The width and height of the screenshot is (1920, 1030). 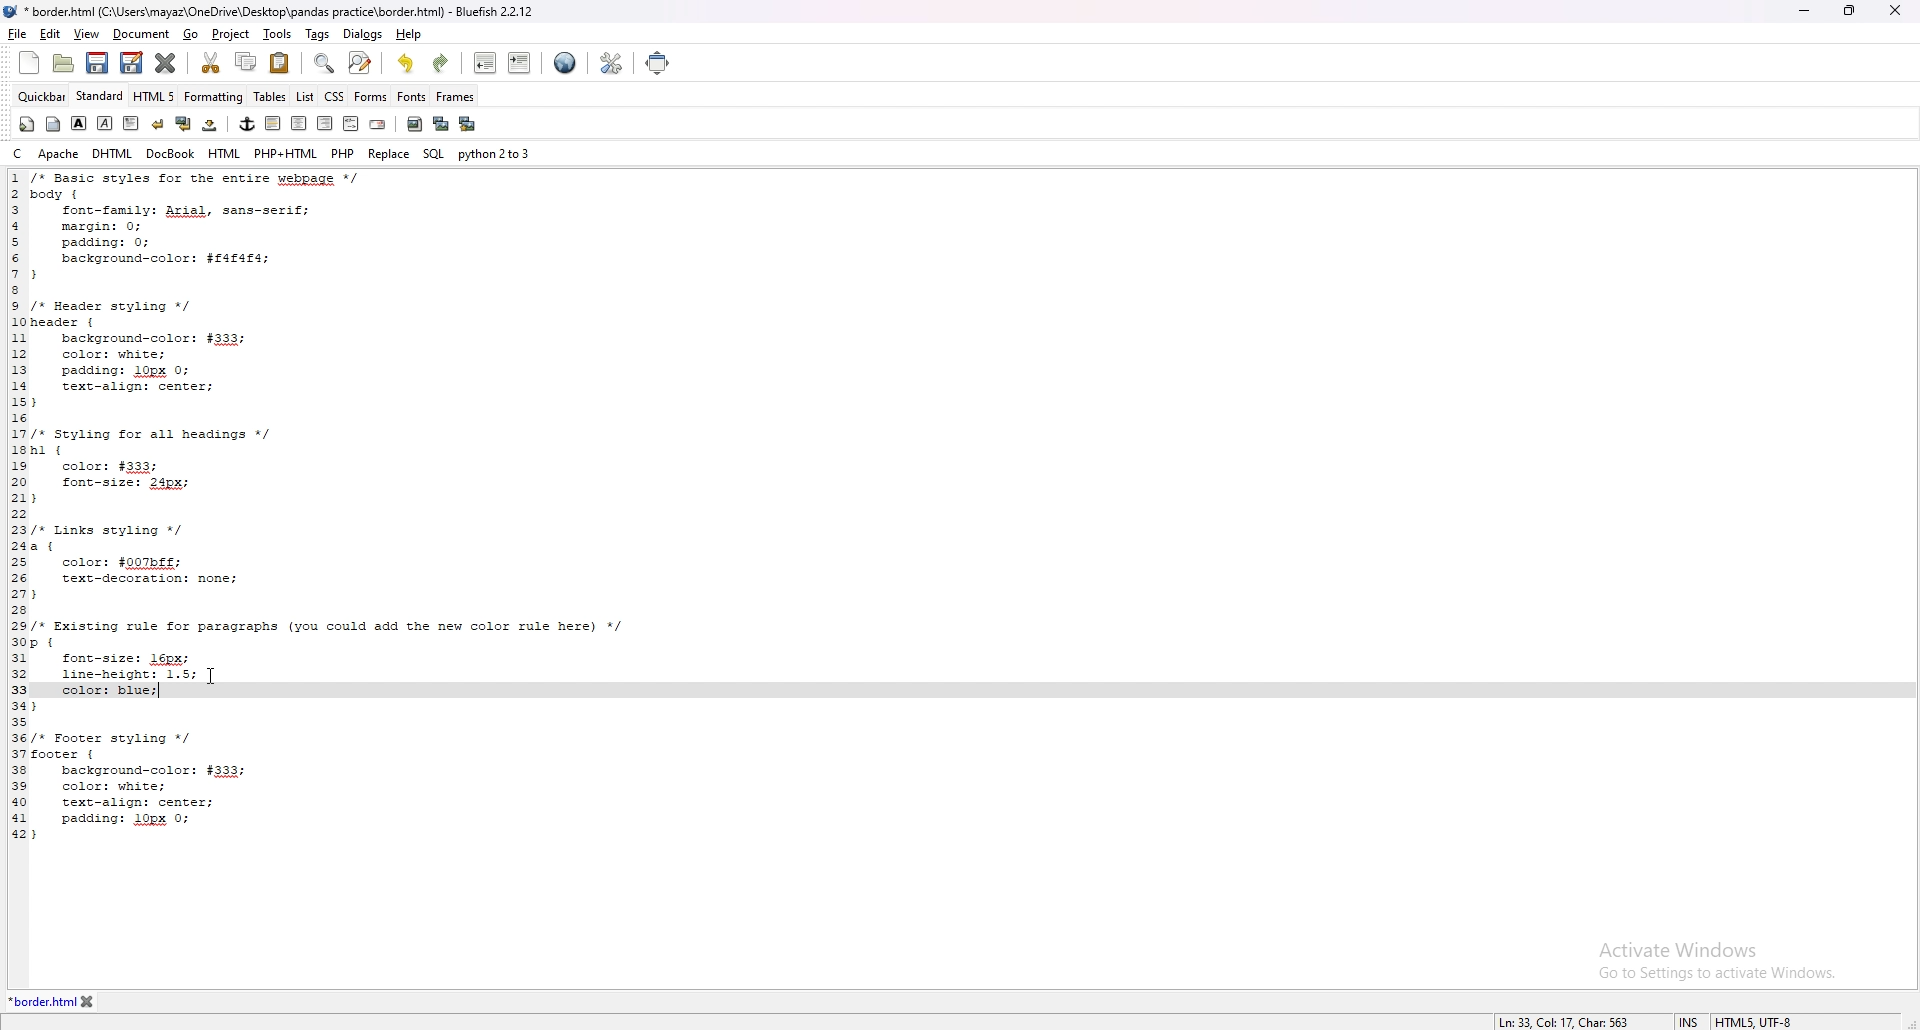 What do you see at coordinates (495, 154) in the screenshot?
I see `python 2to3` at bounding box center [495, 154].